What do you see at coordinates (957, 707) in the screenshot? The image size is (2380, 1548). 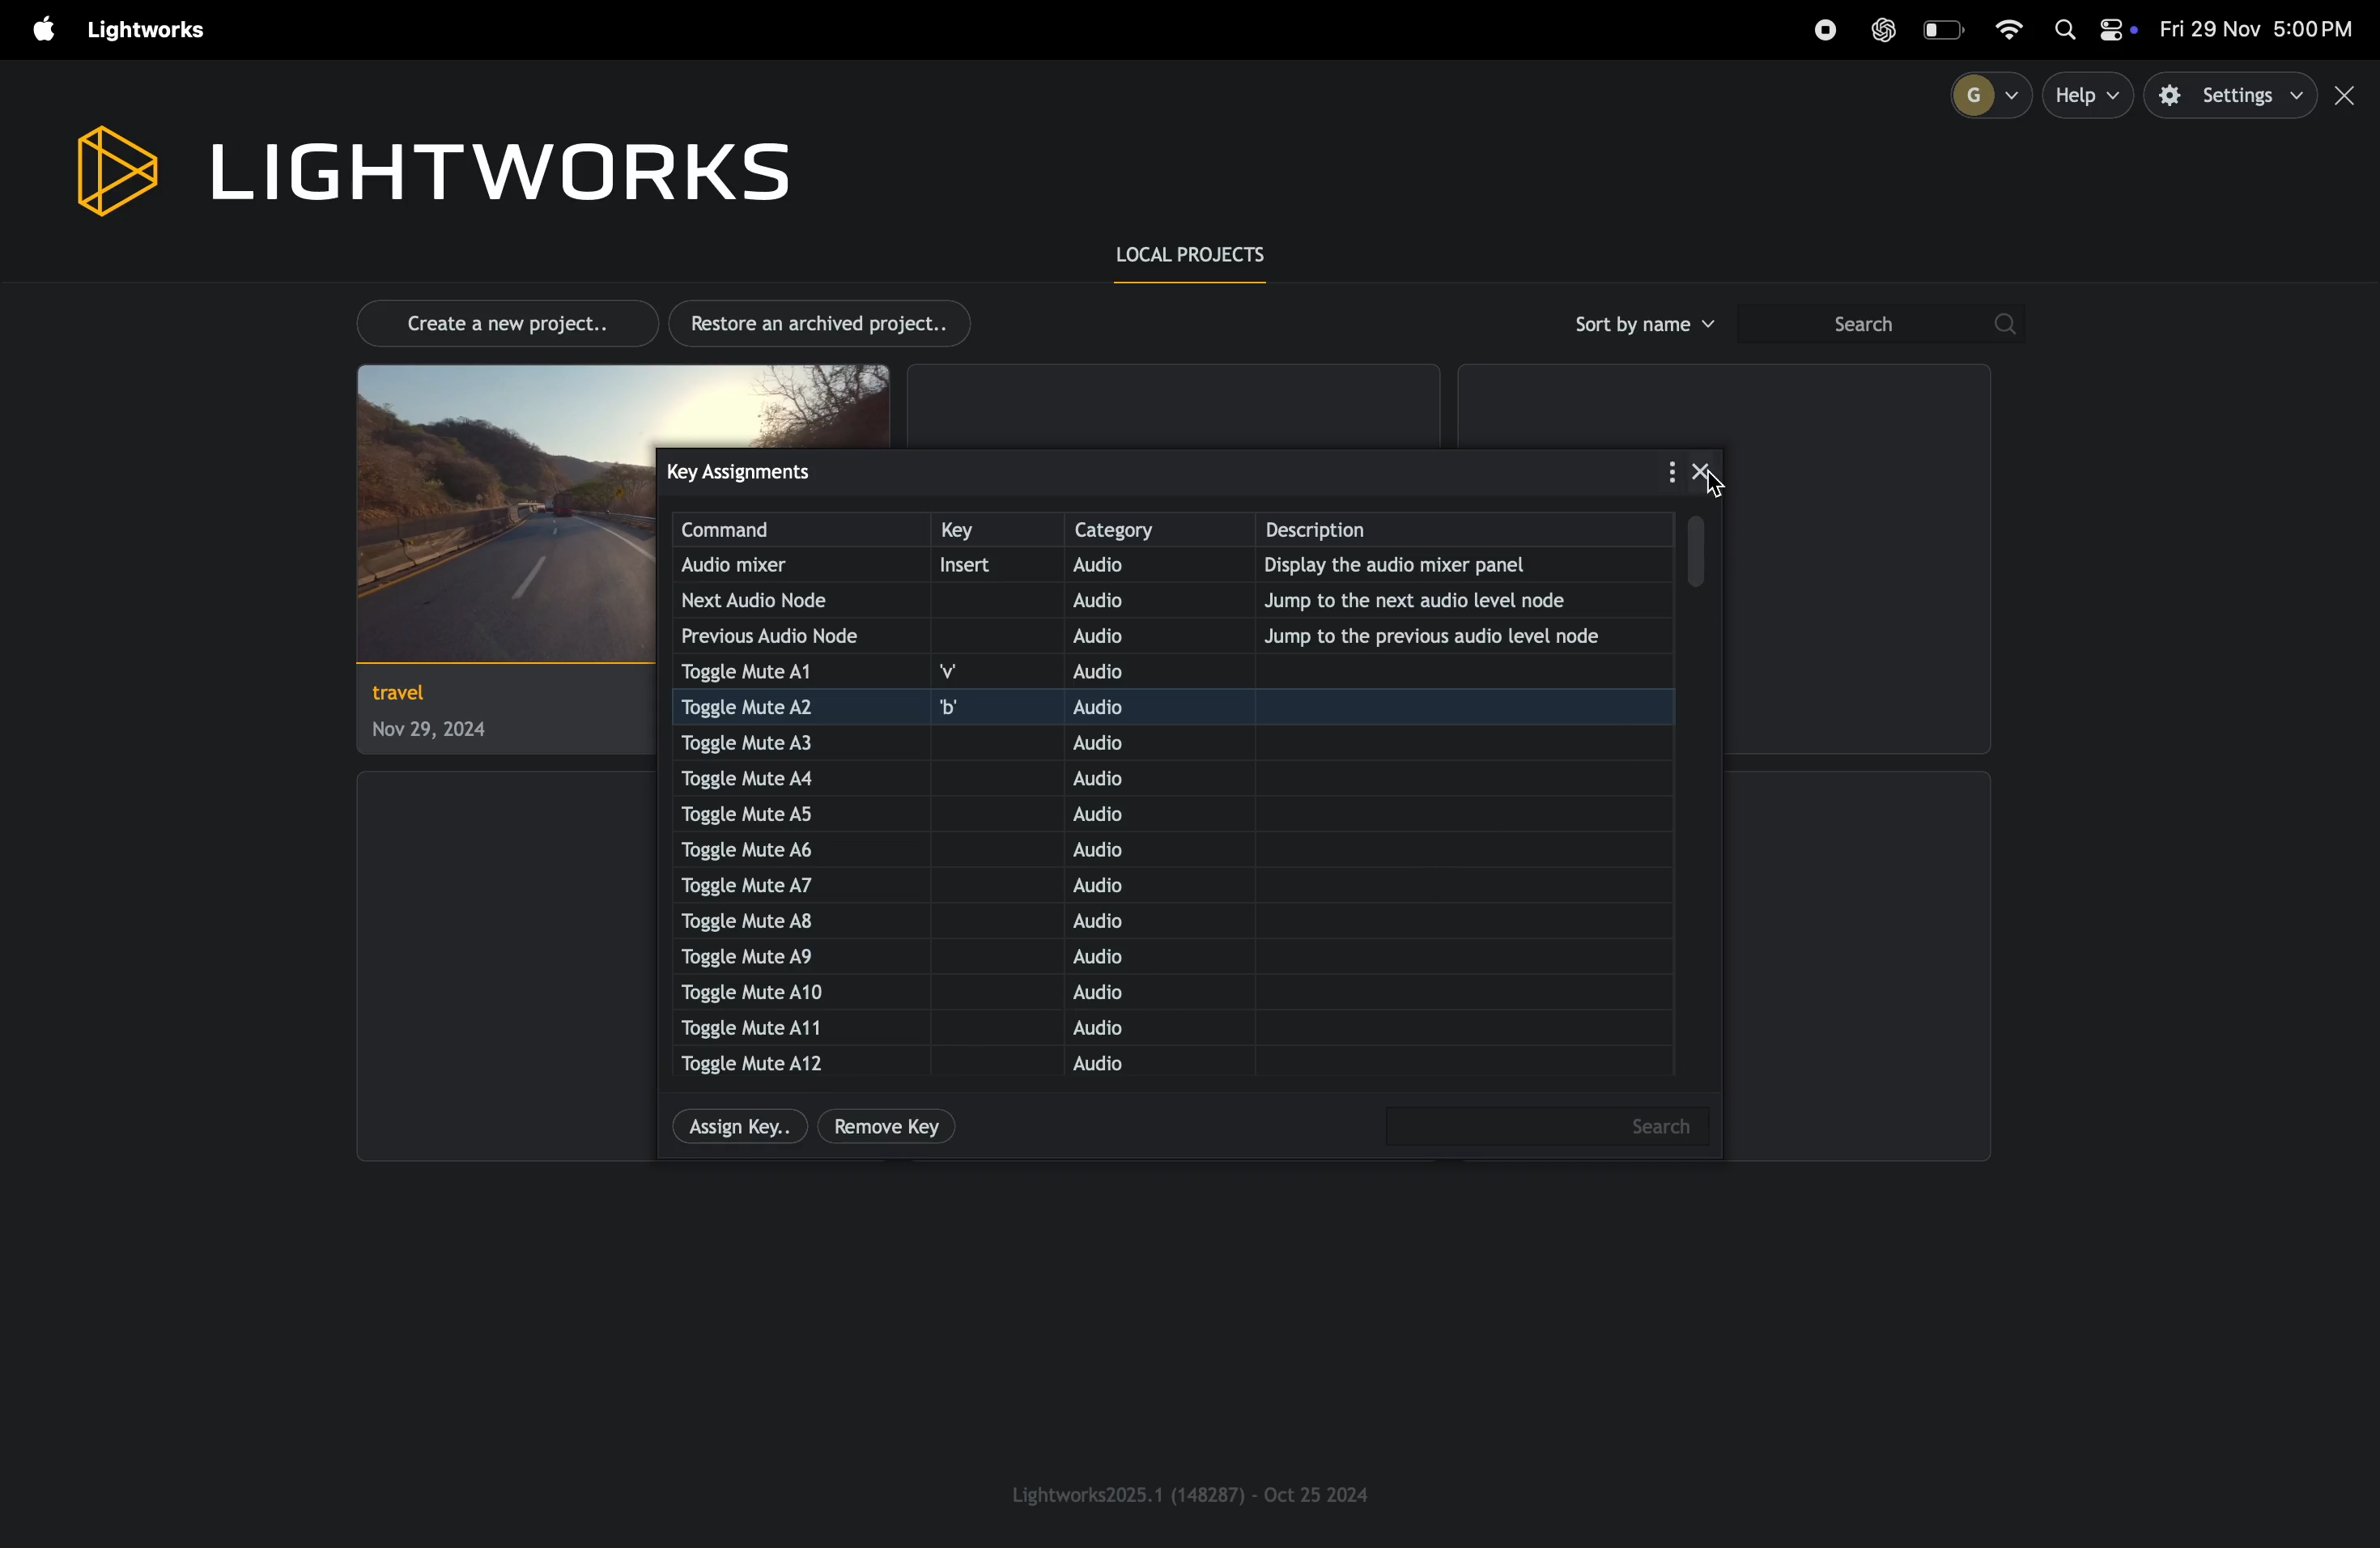 I see `b` at bounding box center [957, 707].